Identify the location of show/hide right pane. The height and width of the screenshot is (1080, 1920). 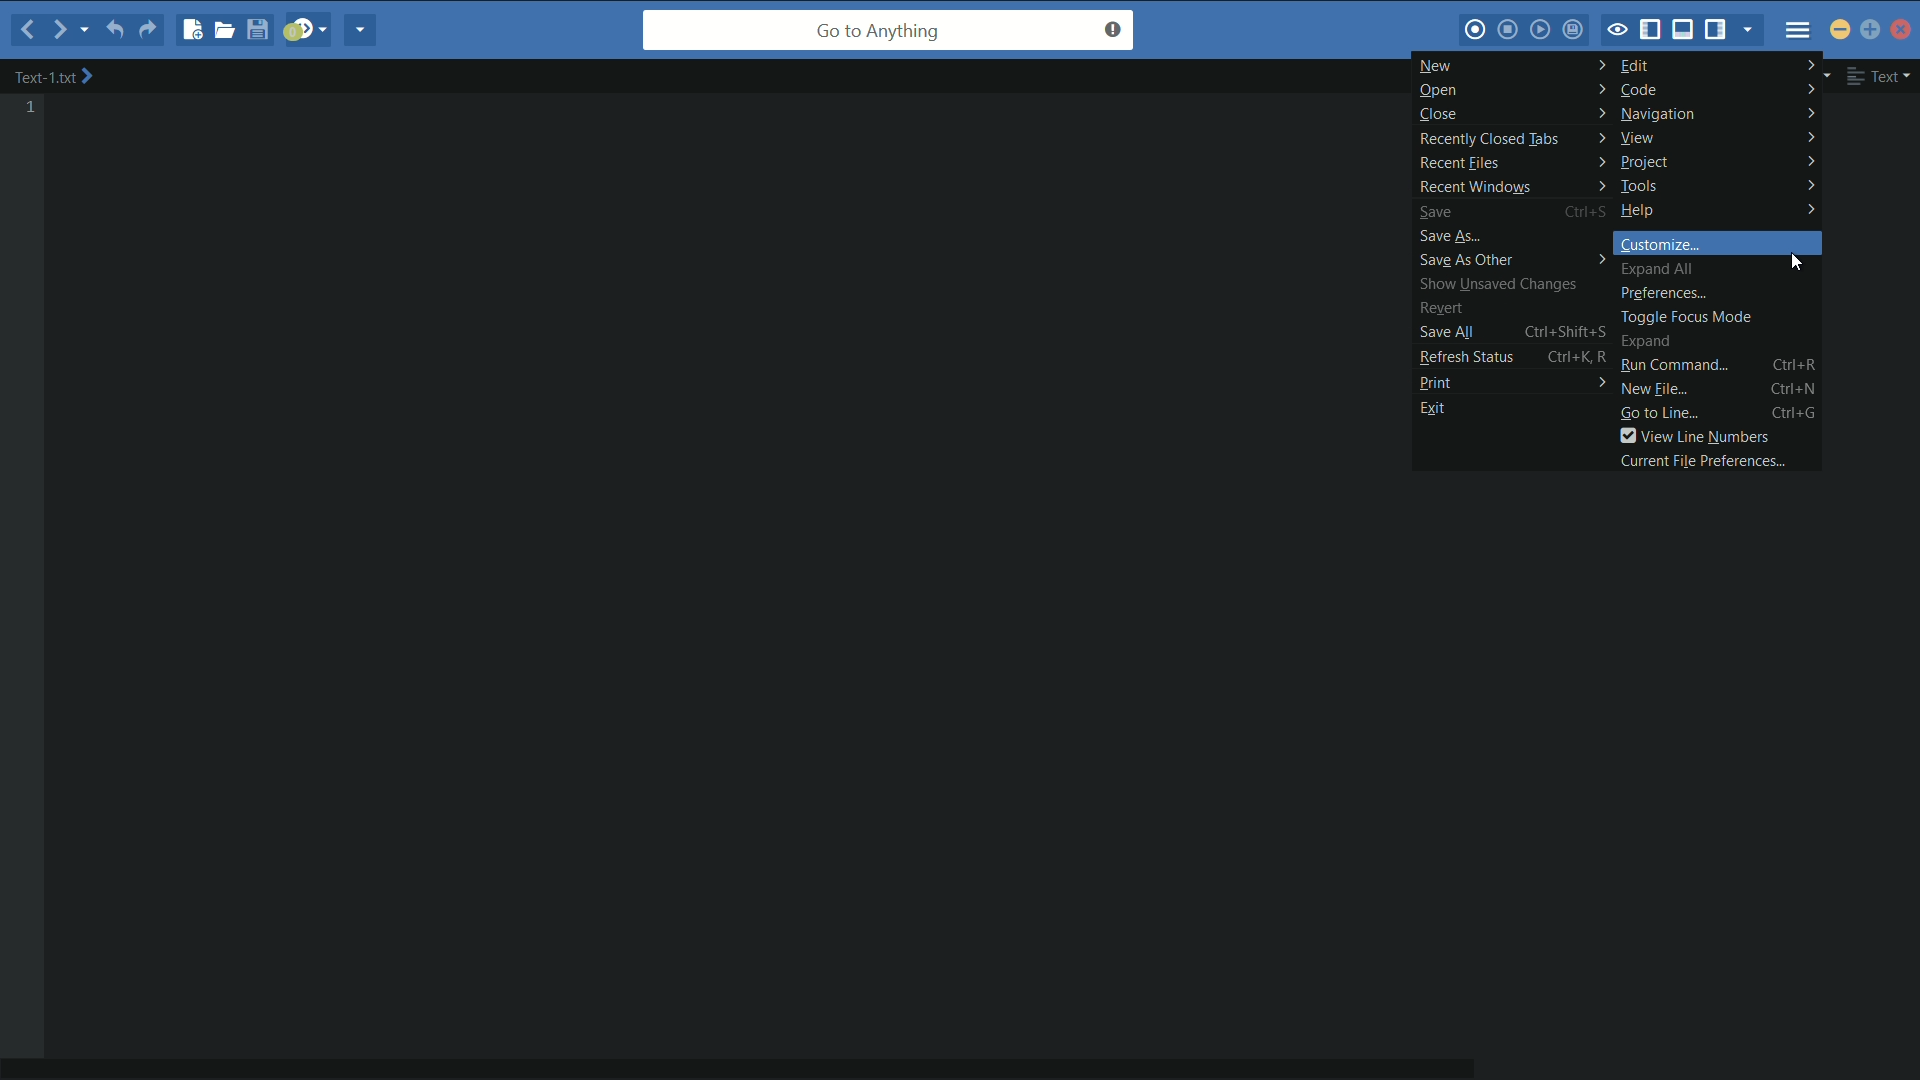
(1716, 30).